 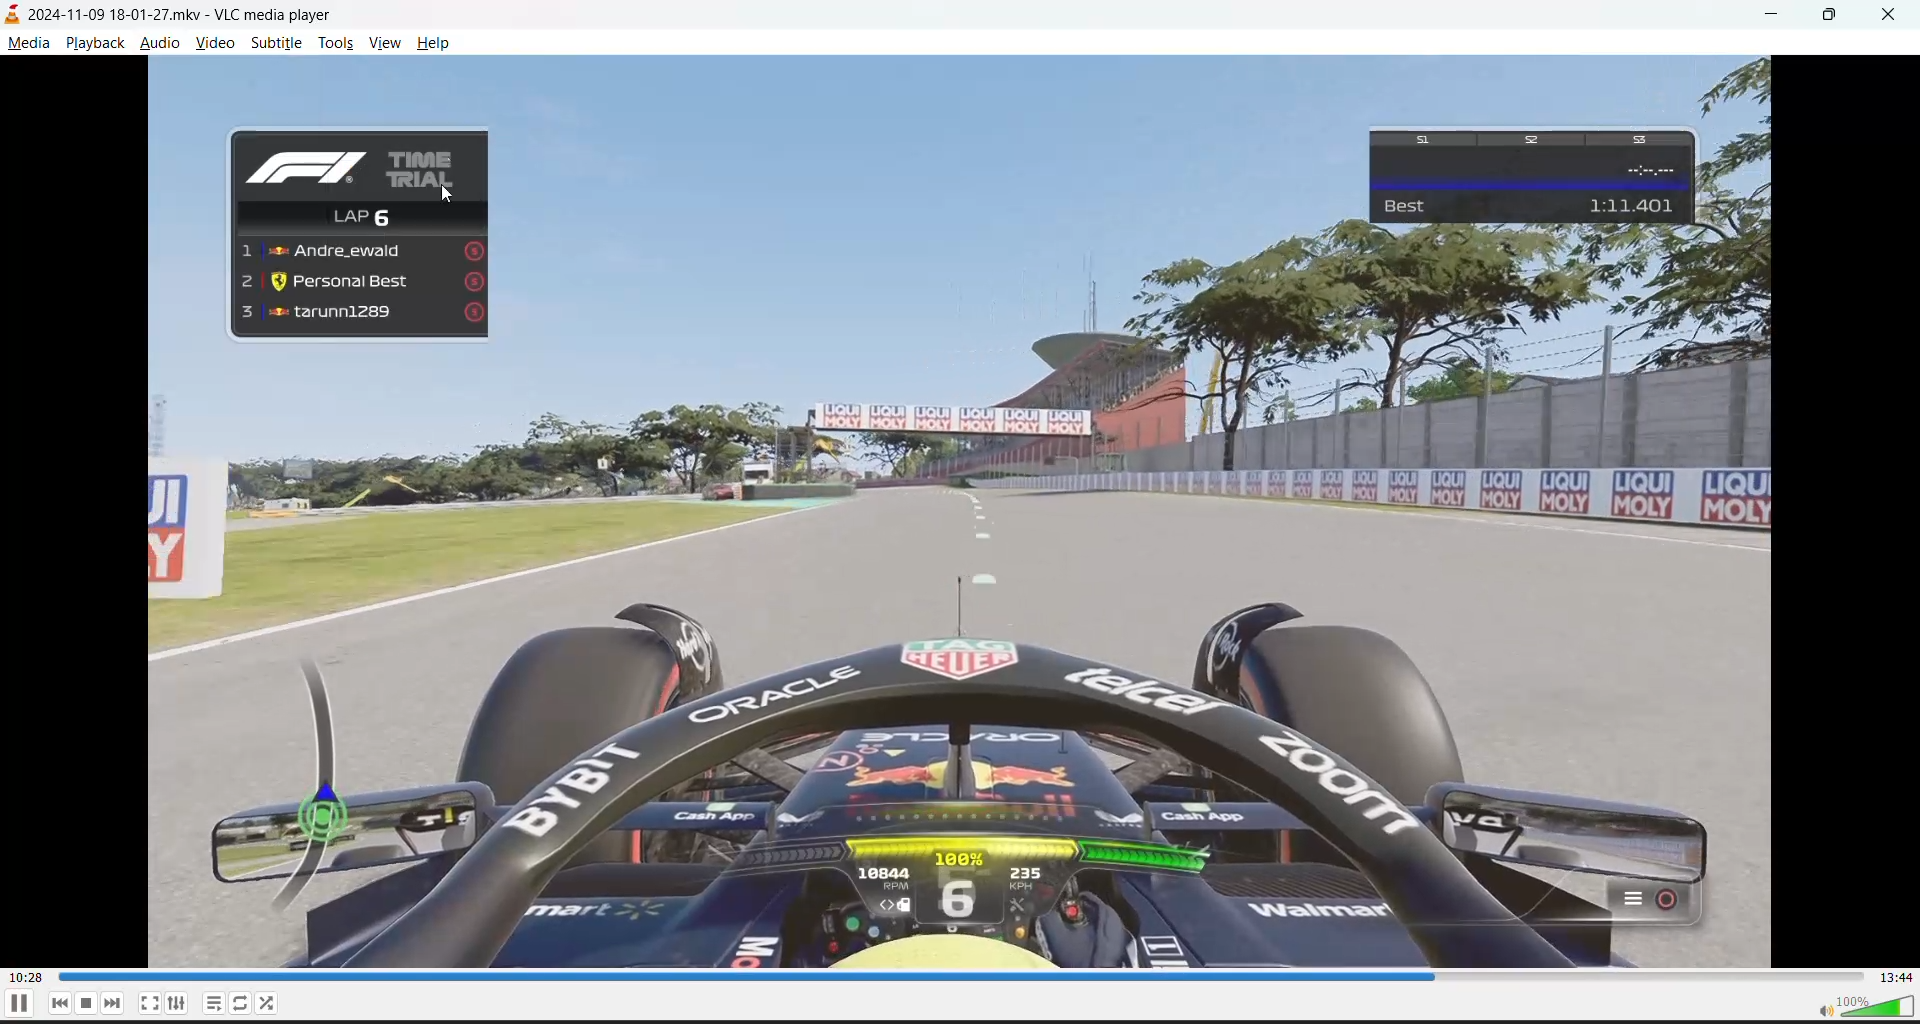 I want to click on cursor, so click(x=445, y=195).